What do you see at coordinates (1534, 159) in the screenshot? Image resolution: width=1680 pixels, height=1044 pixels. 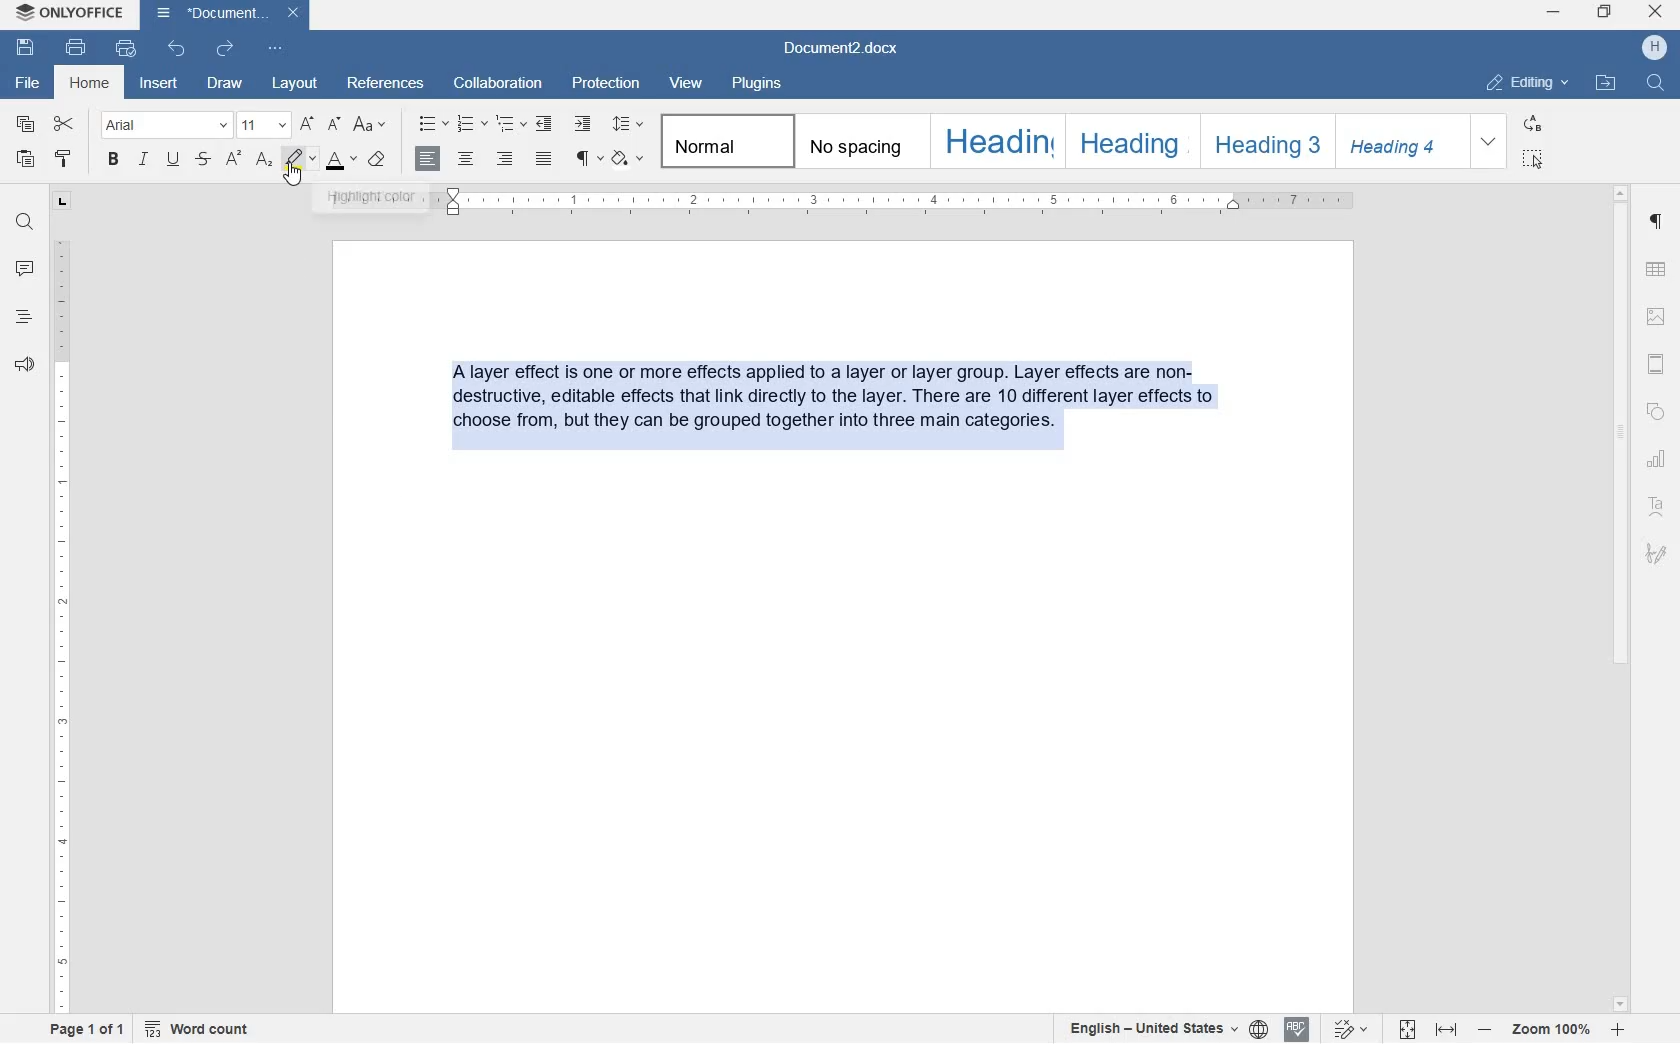 I see `select all` at bounding box center [1534, 159].